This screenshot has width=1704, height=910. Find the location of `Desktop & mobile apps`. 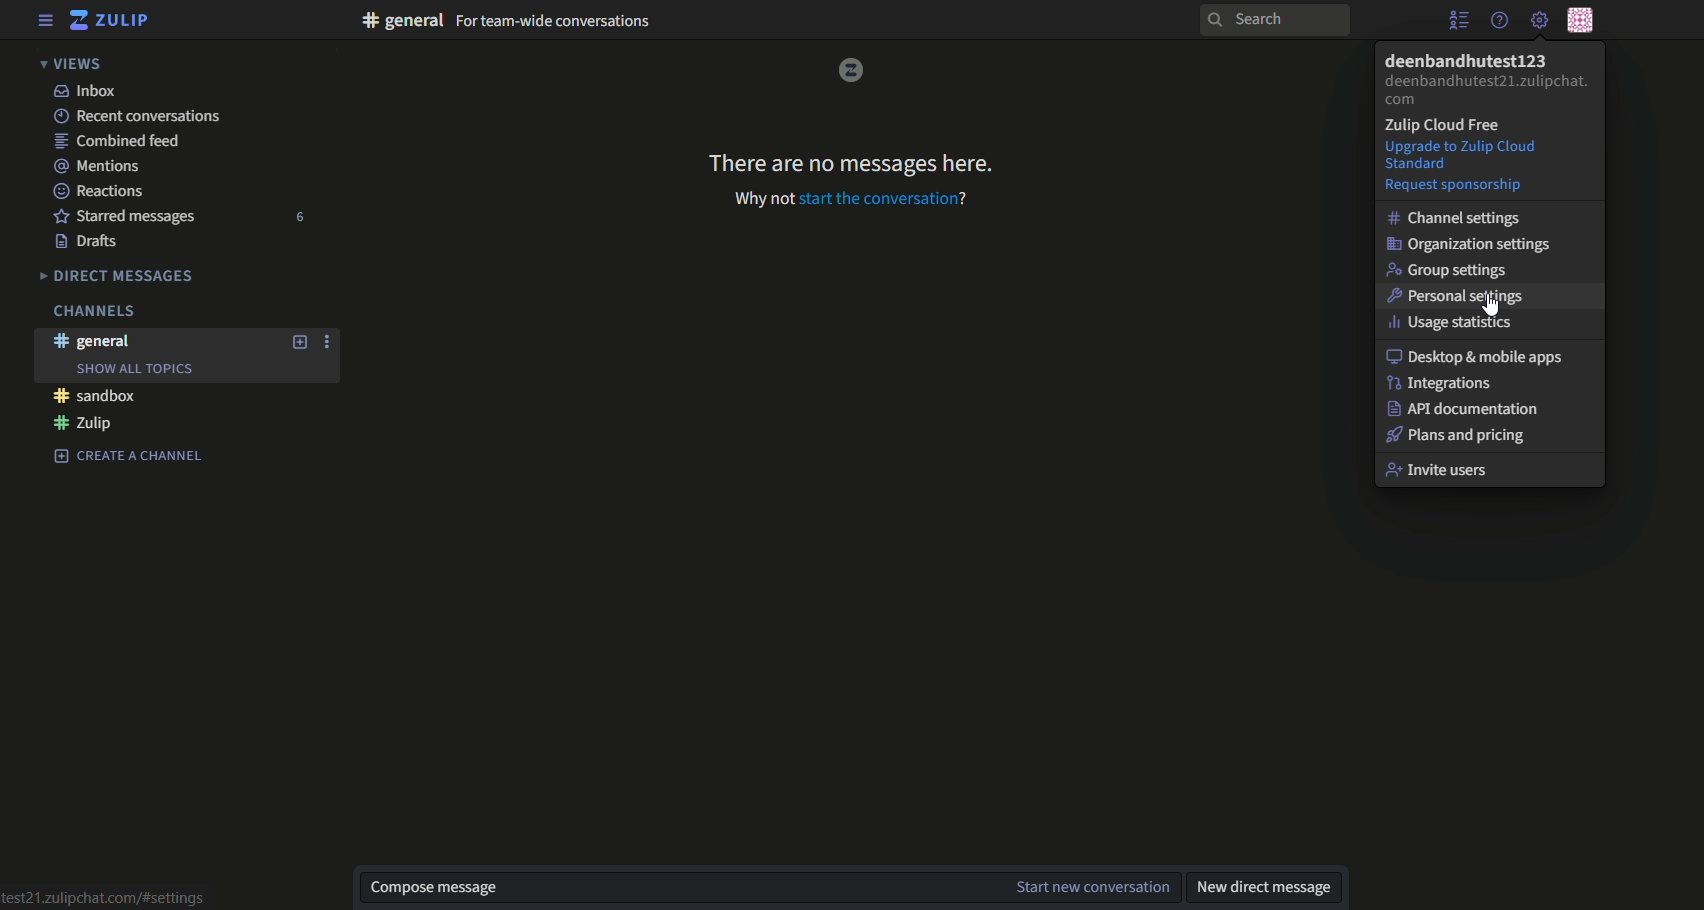

Desktop & mobile apps is located at coordinates (1477, 359).